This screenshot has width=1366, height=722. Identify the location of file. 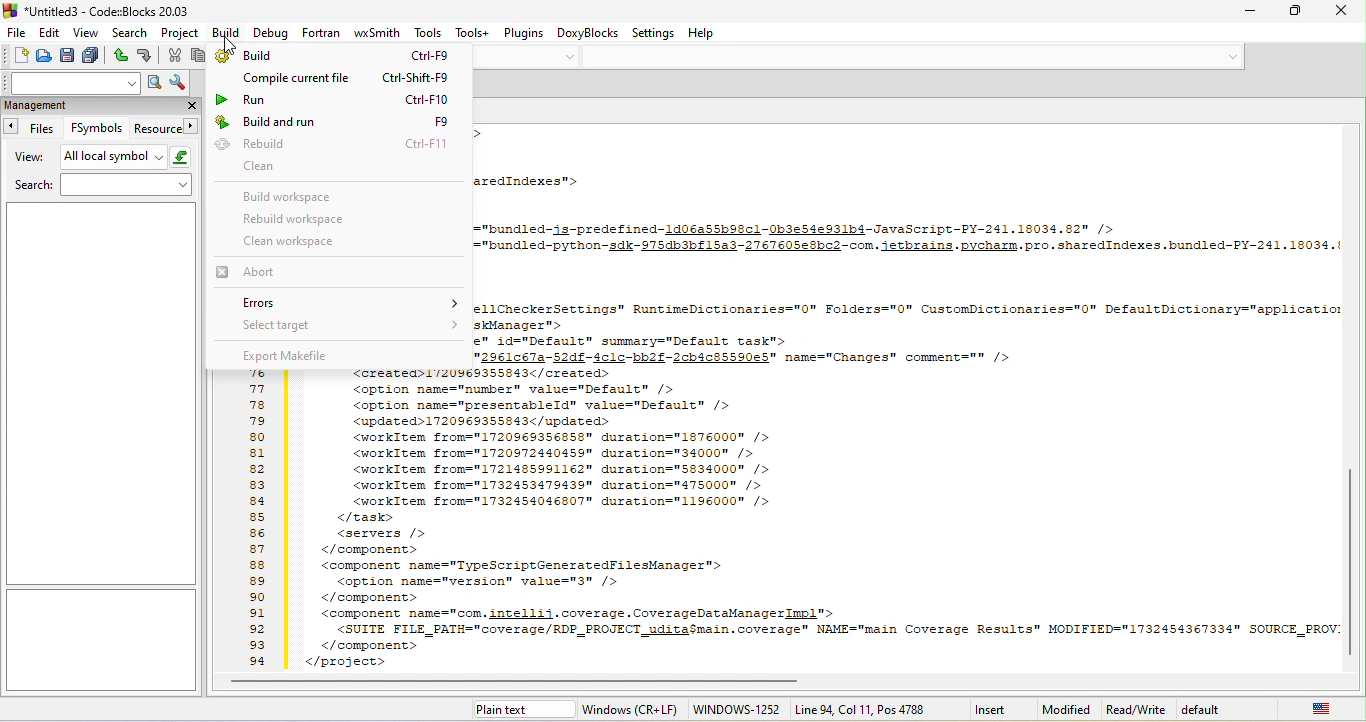
(14, 34).